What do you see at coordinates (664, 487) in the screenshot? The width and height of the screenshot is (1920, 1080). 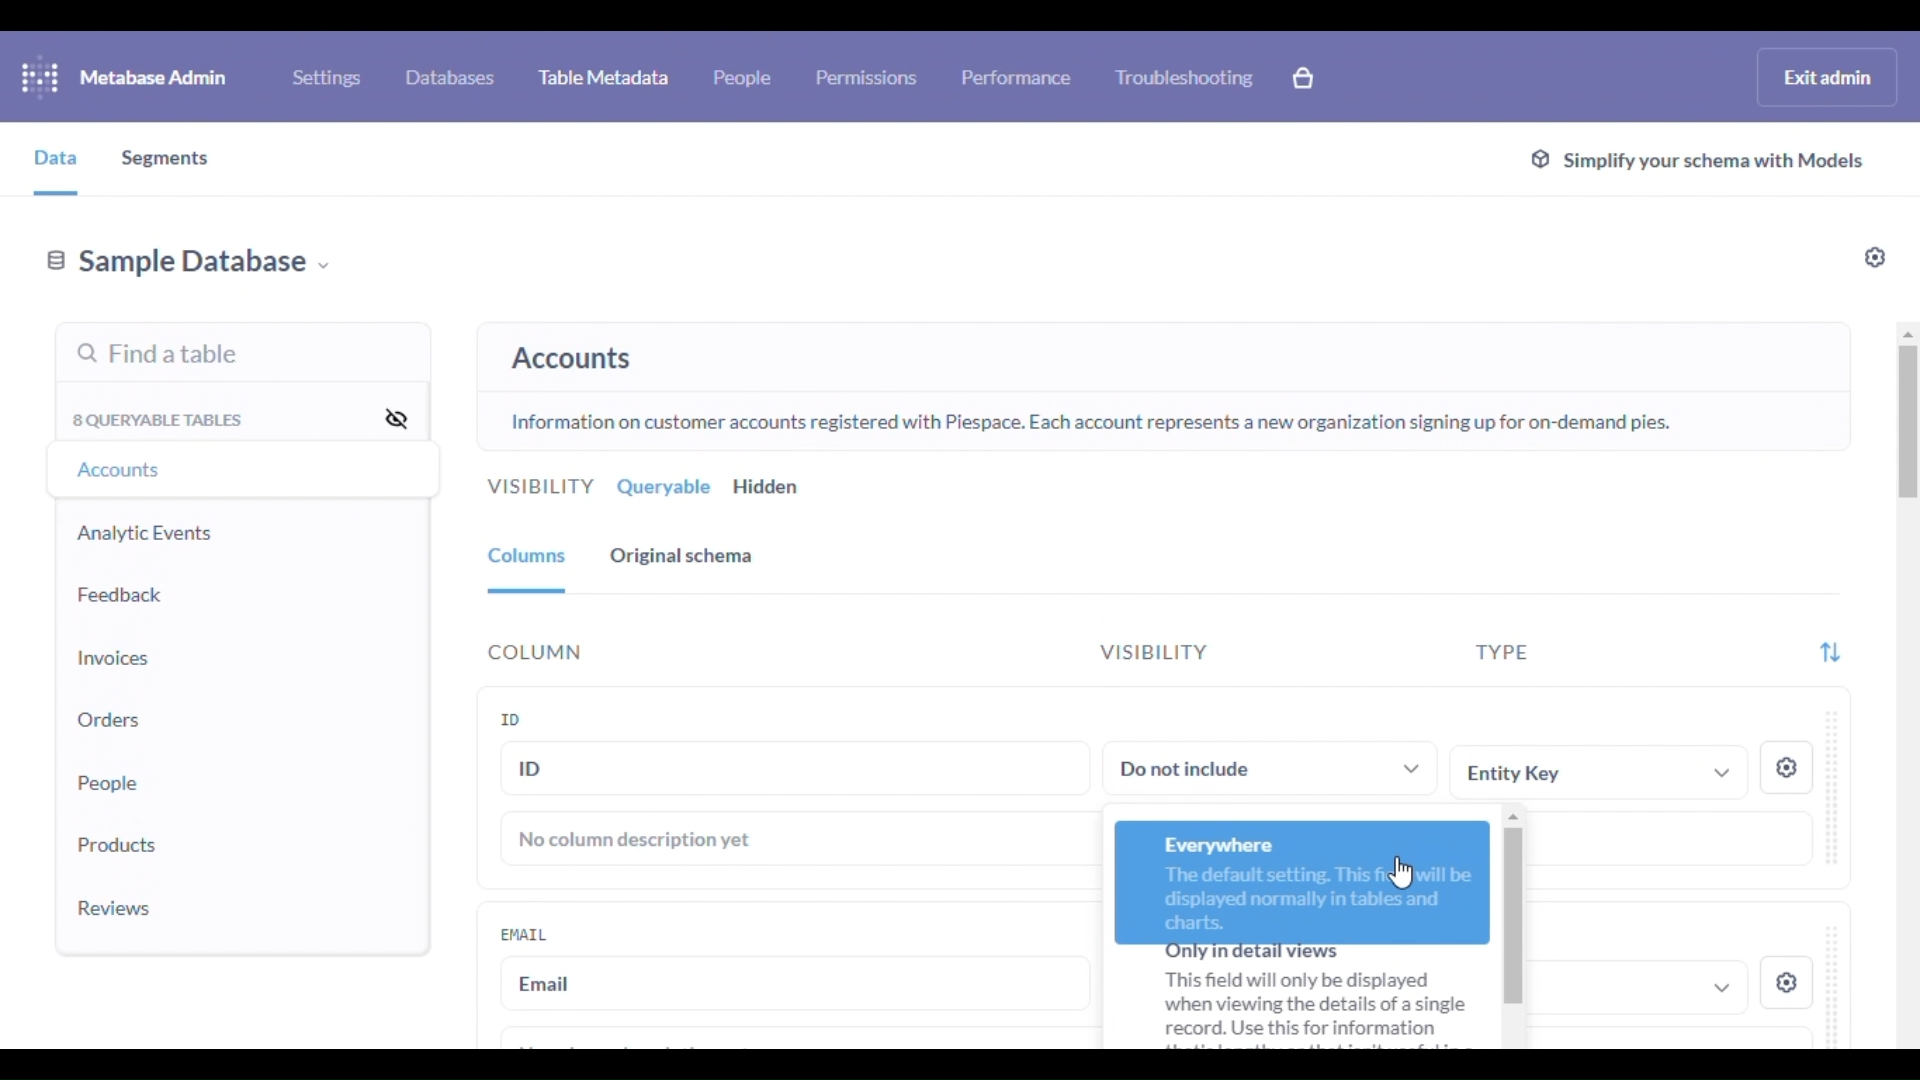 I see `queryable` at bounding box center [664, 487].